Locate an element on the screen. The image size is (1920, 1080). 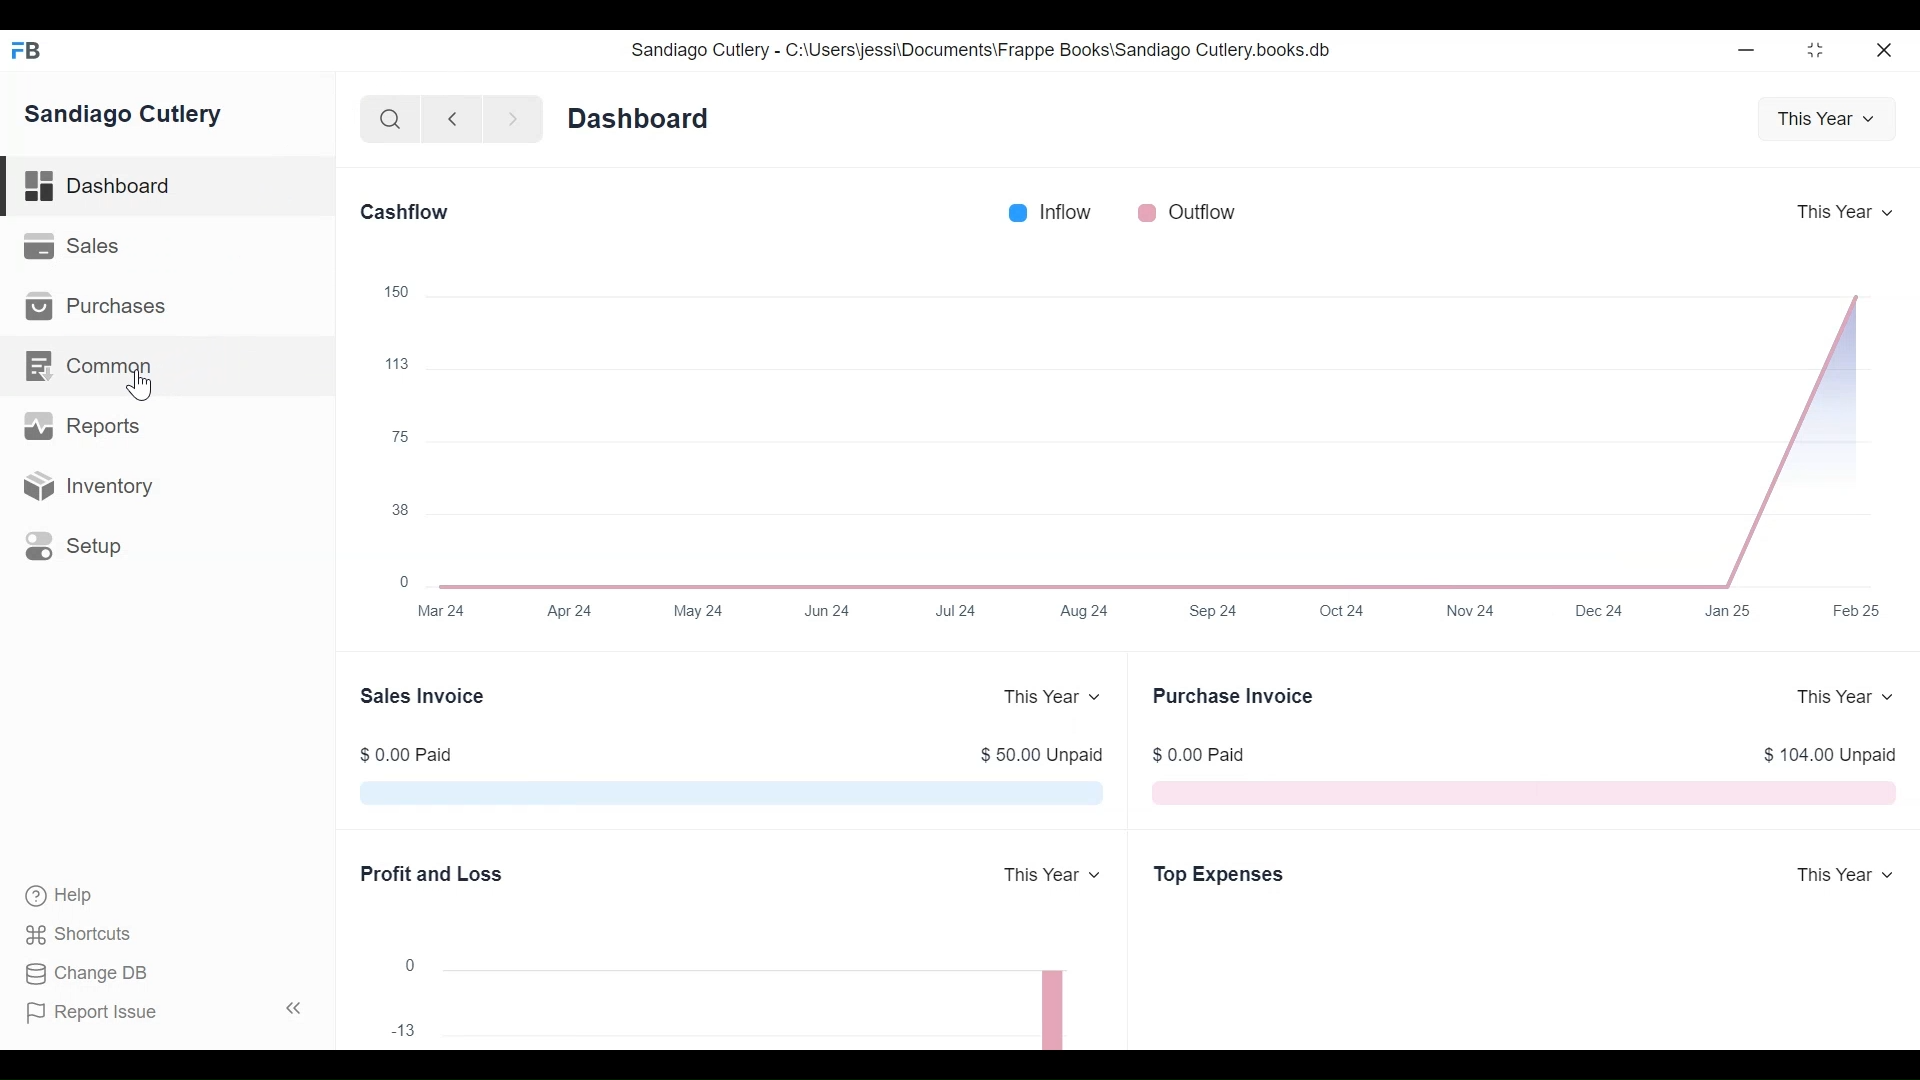
This Year is located at coordinates (1843, 211).